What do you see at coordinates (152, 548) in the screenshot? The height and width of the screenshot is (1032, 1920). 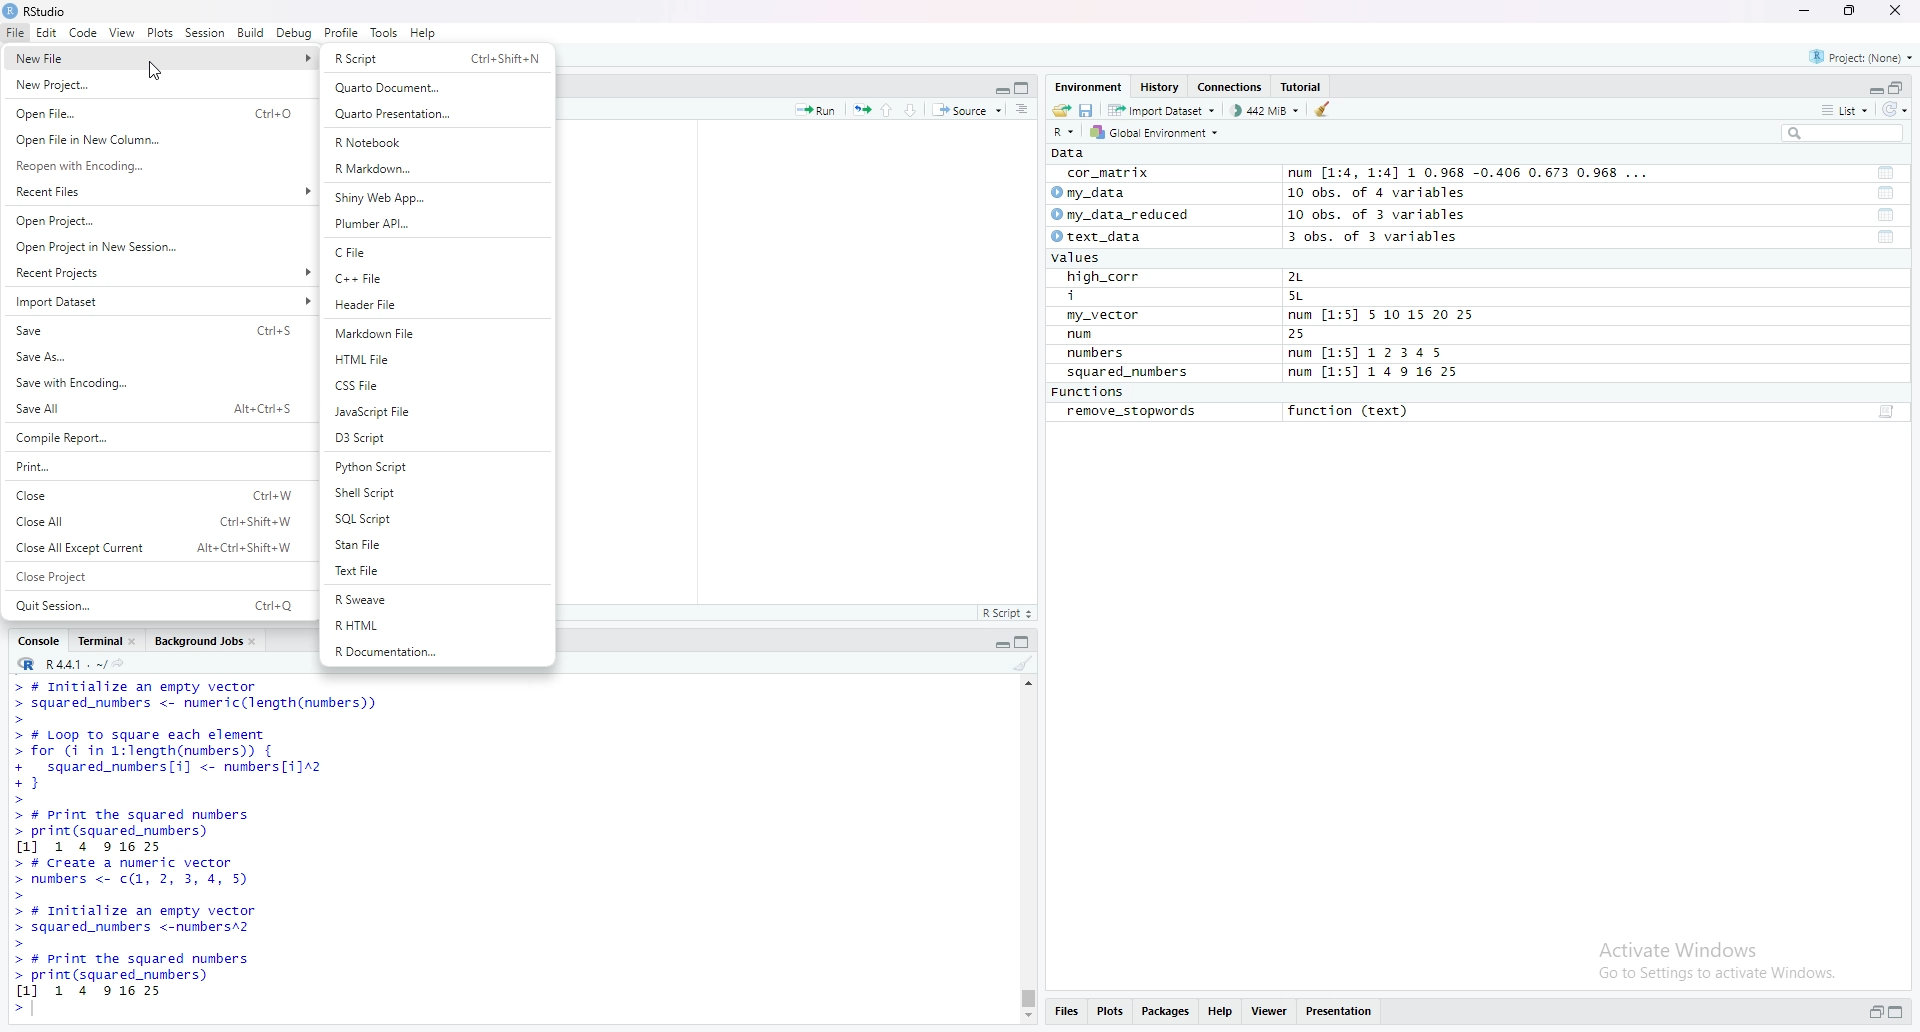 I see `Close All Except Current. Alt Cris Shift«W.` at bounding box center [152, 548].